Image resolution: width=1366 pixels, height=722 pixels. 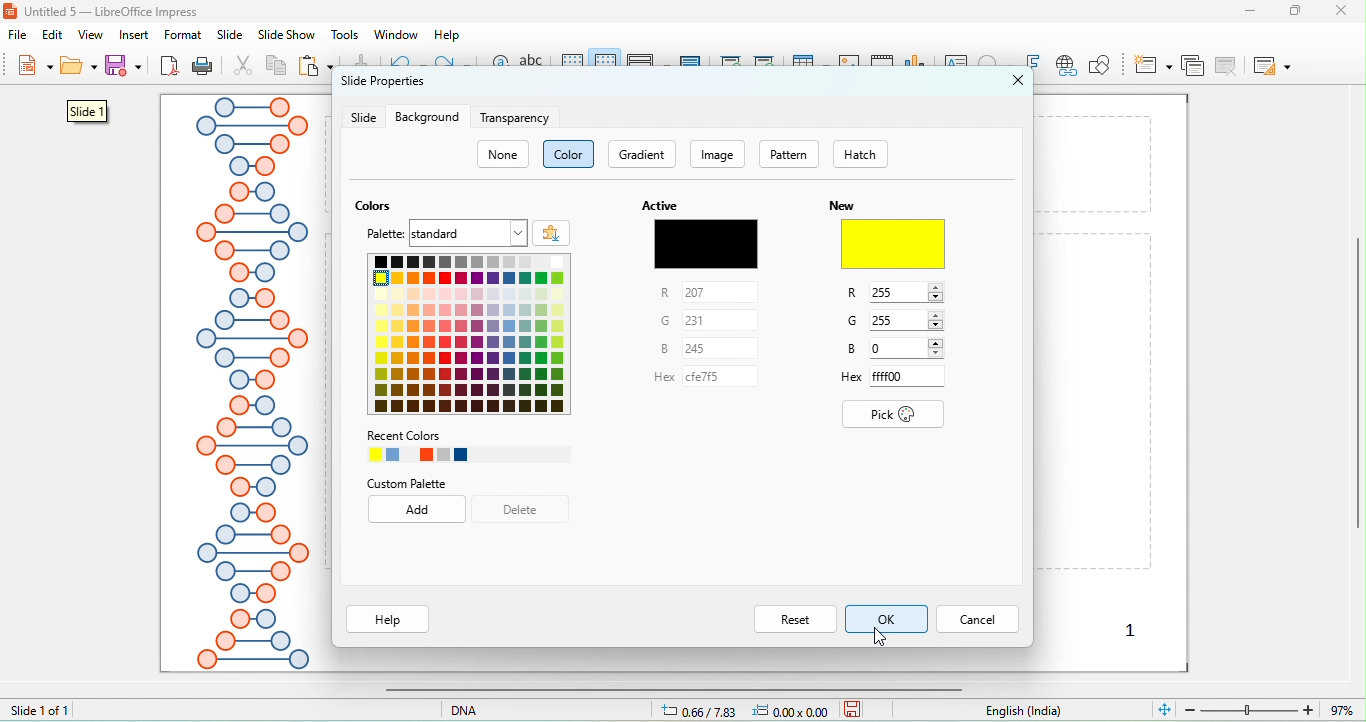 I want to click on maximize, so click(x=1303, y=11).